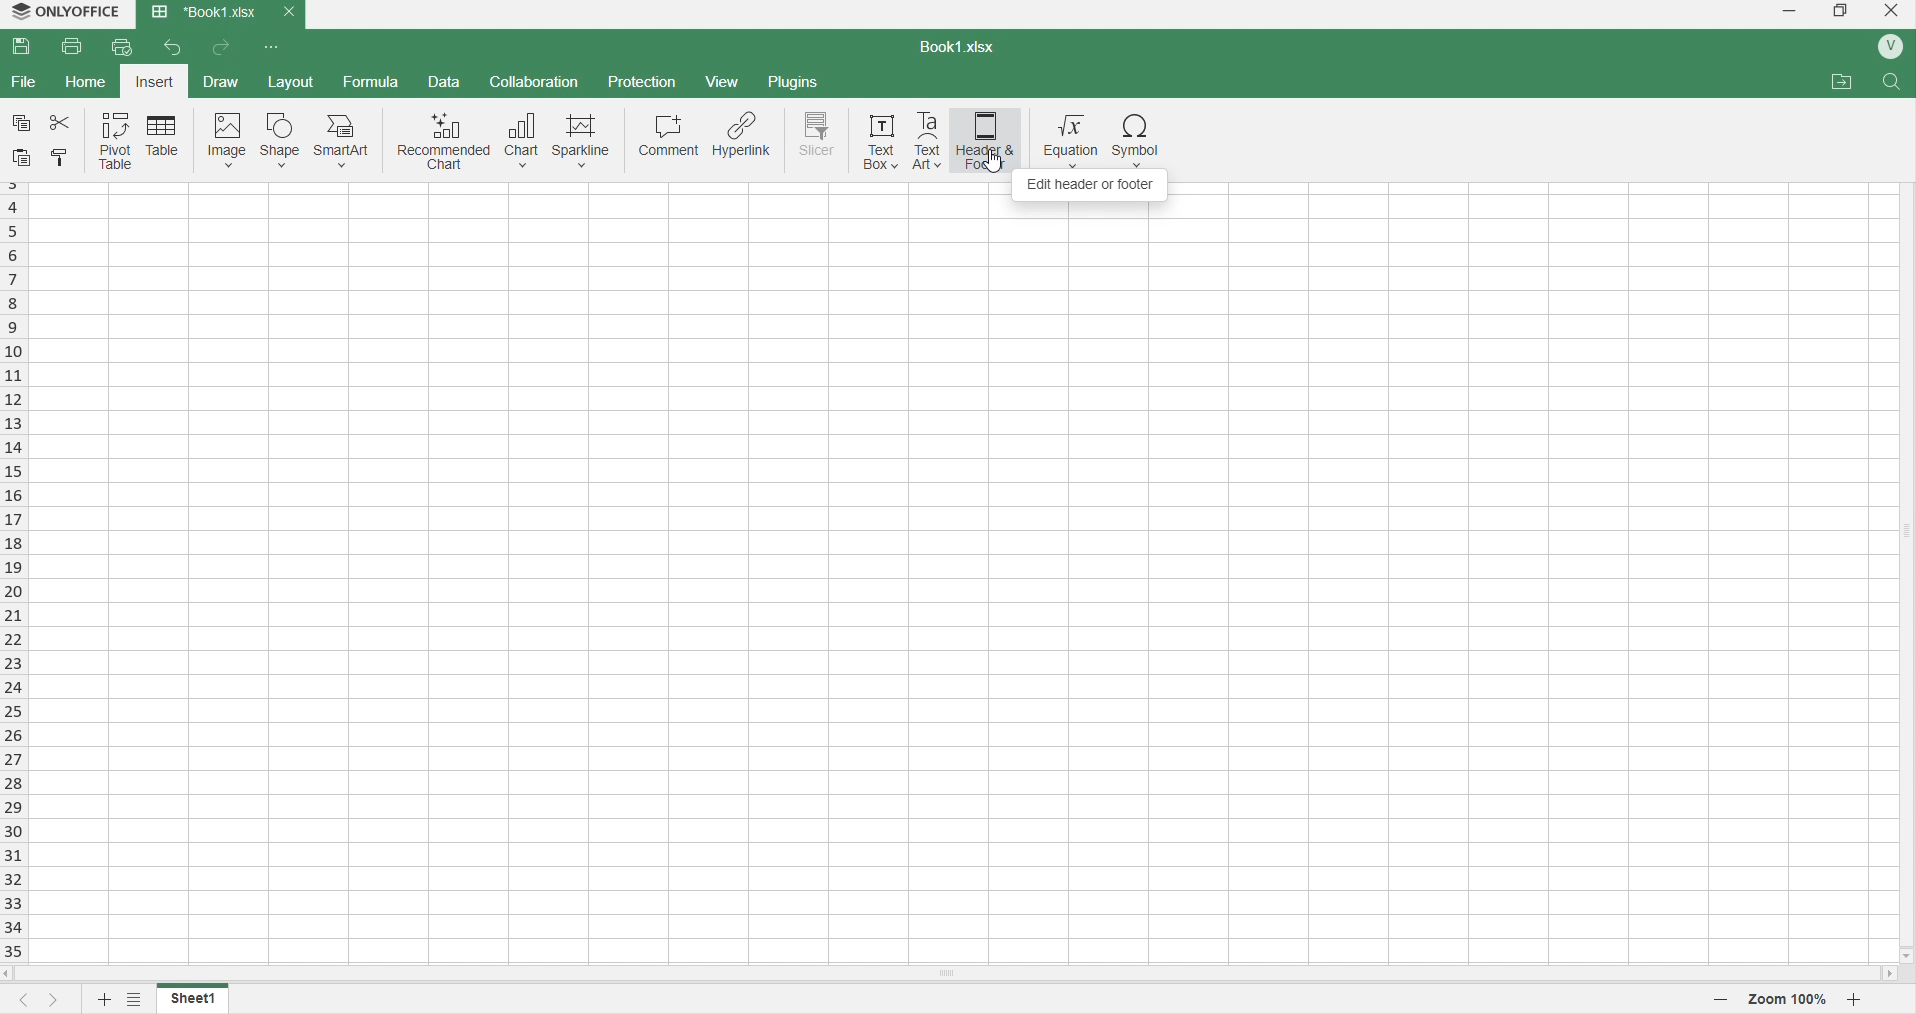 The height and width of the screenshot is (1014, 1916). What do you see at coordinates (62, 160) in the screenshot?
I see `cell color` at bounding box center [62, 160].